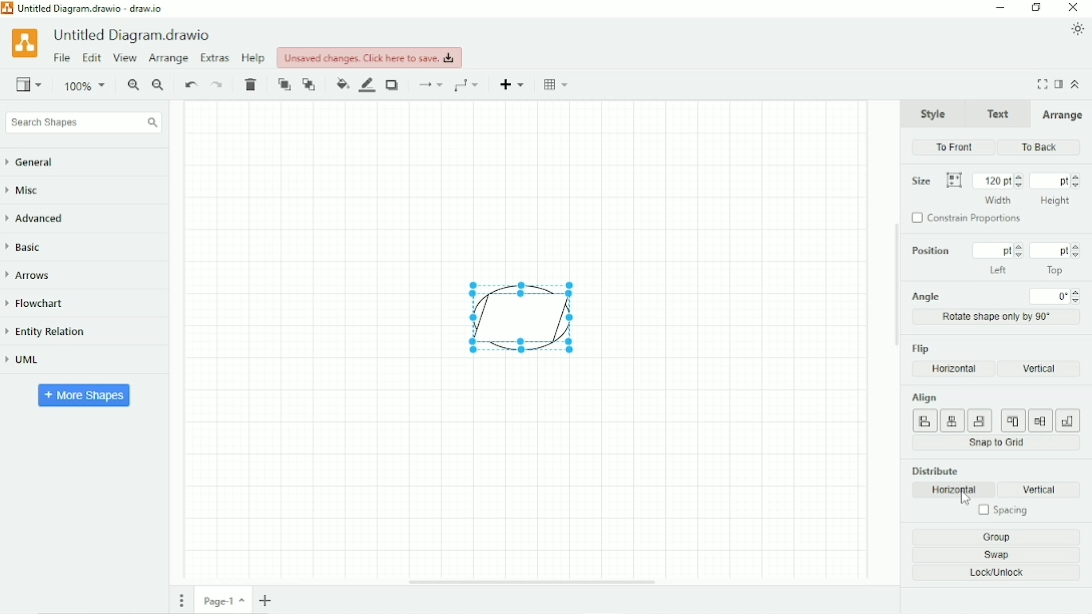 The height and width of the screenshot is (614, 1092). What do you see at coordinates (1037, 368) in the screenshot?
I see `Vertical` at bounding box center [1037, 368].